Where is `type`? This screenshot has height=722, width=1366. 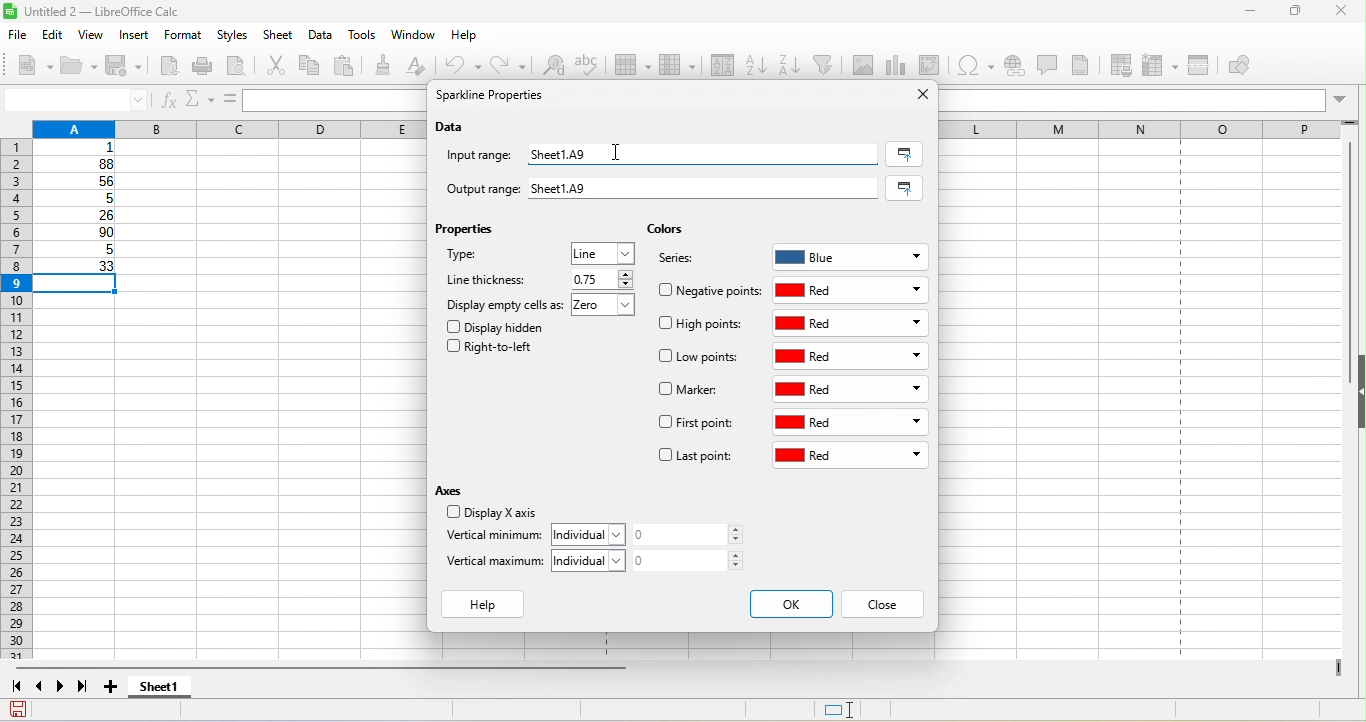 type is located at coordinates (486, 258).